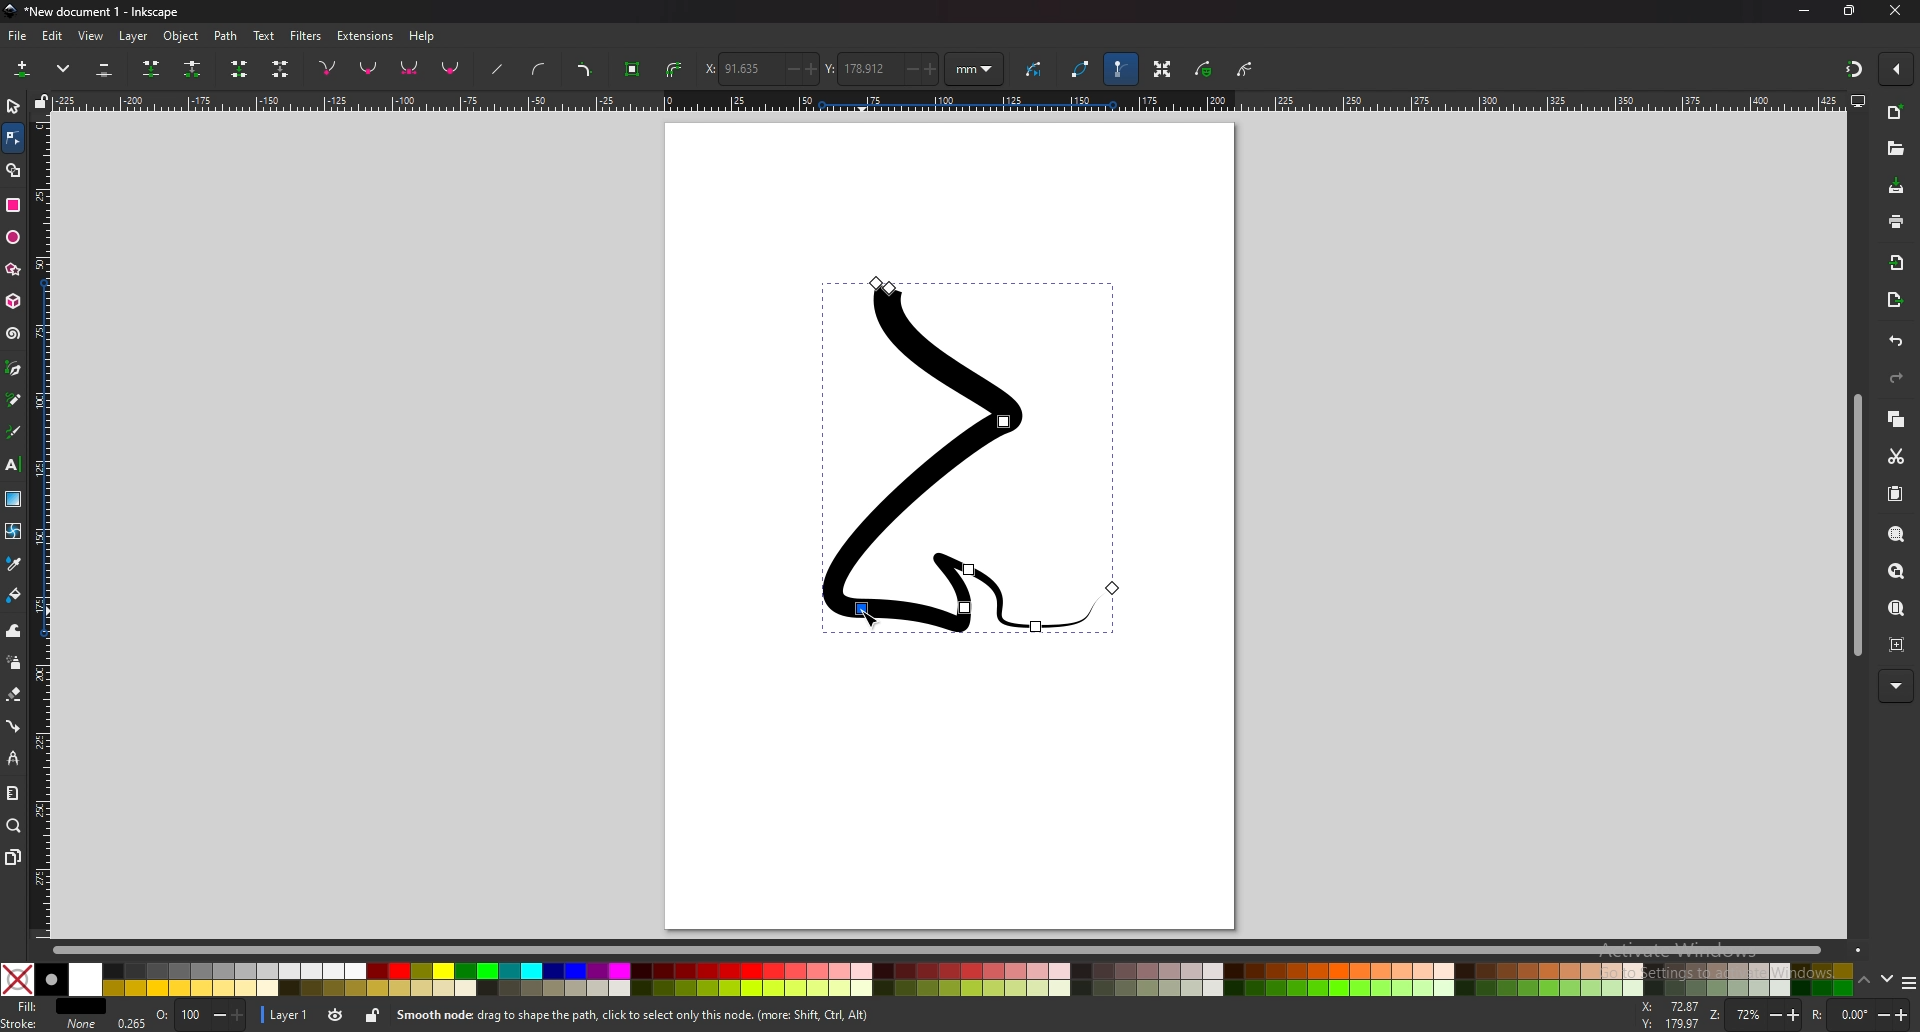 The height and width of the screenshot is (1032, 1920). I want to click on units, so click(976, 70).